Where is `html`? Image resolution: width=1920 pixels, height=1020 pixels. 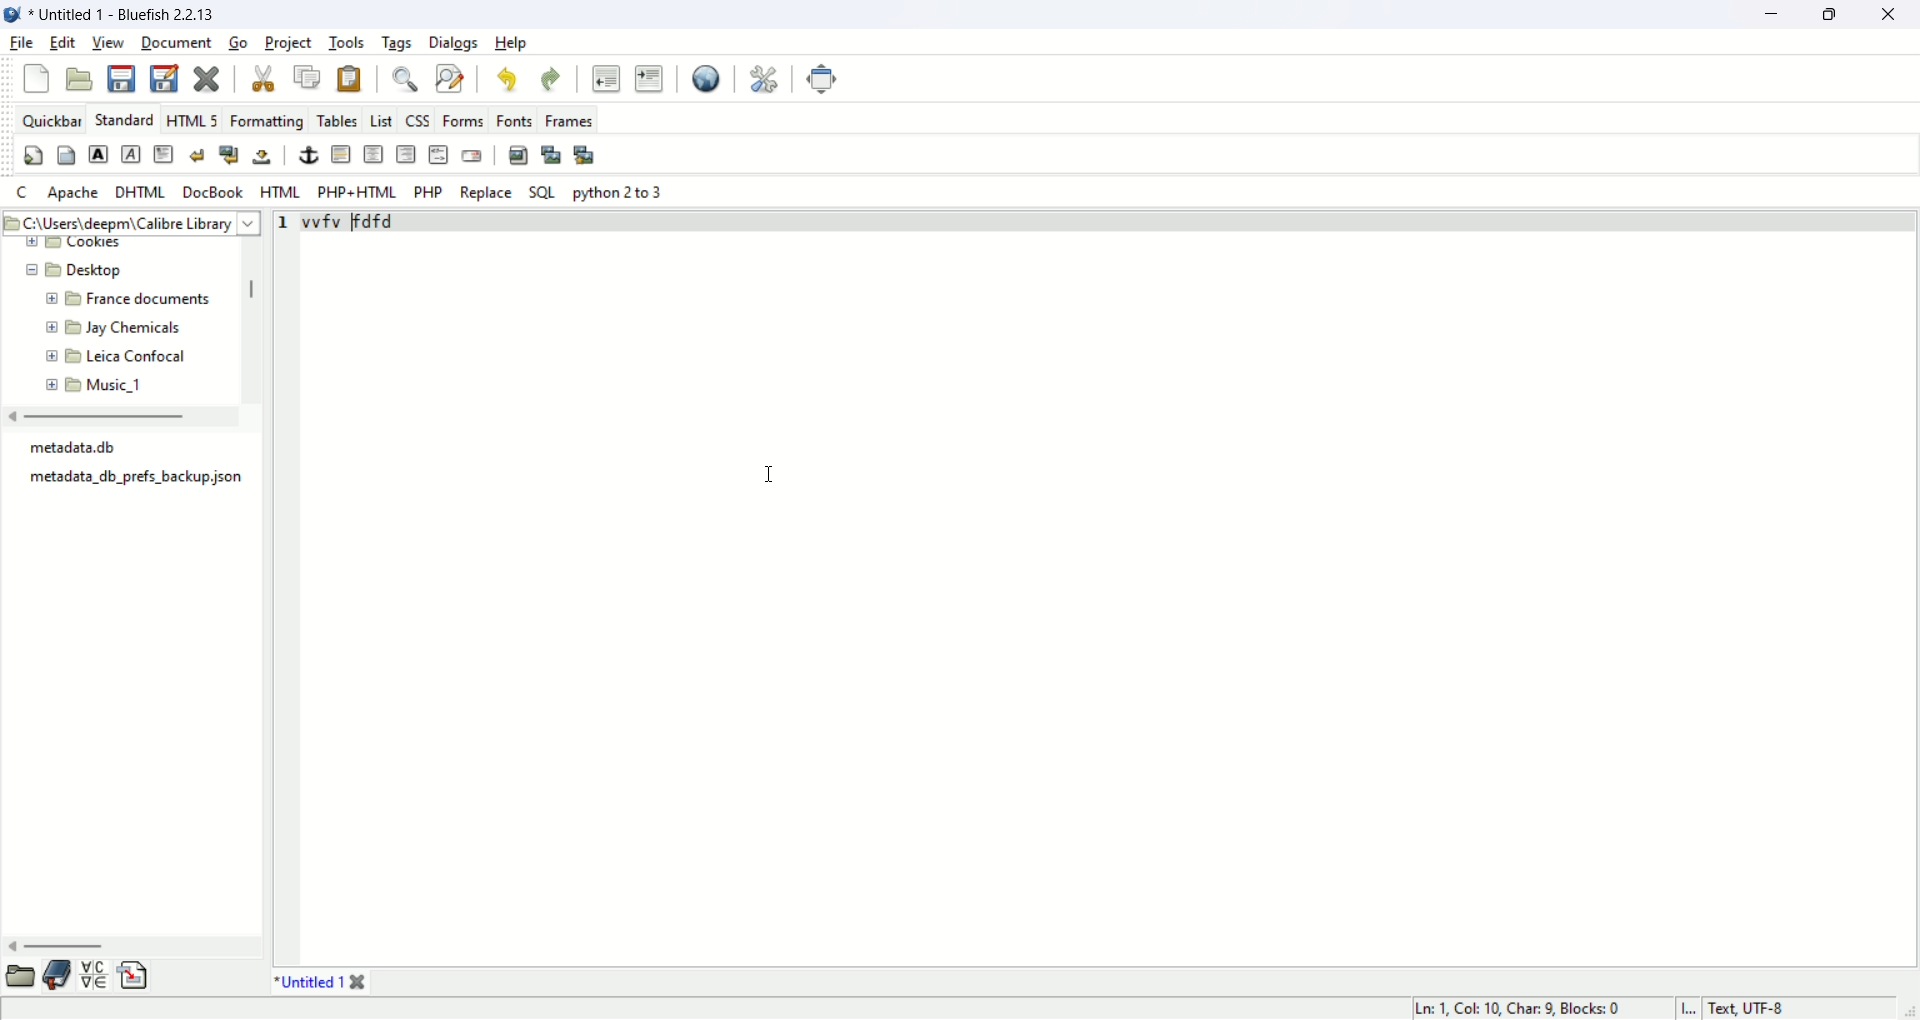
html is located at coordinates (280, 191).